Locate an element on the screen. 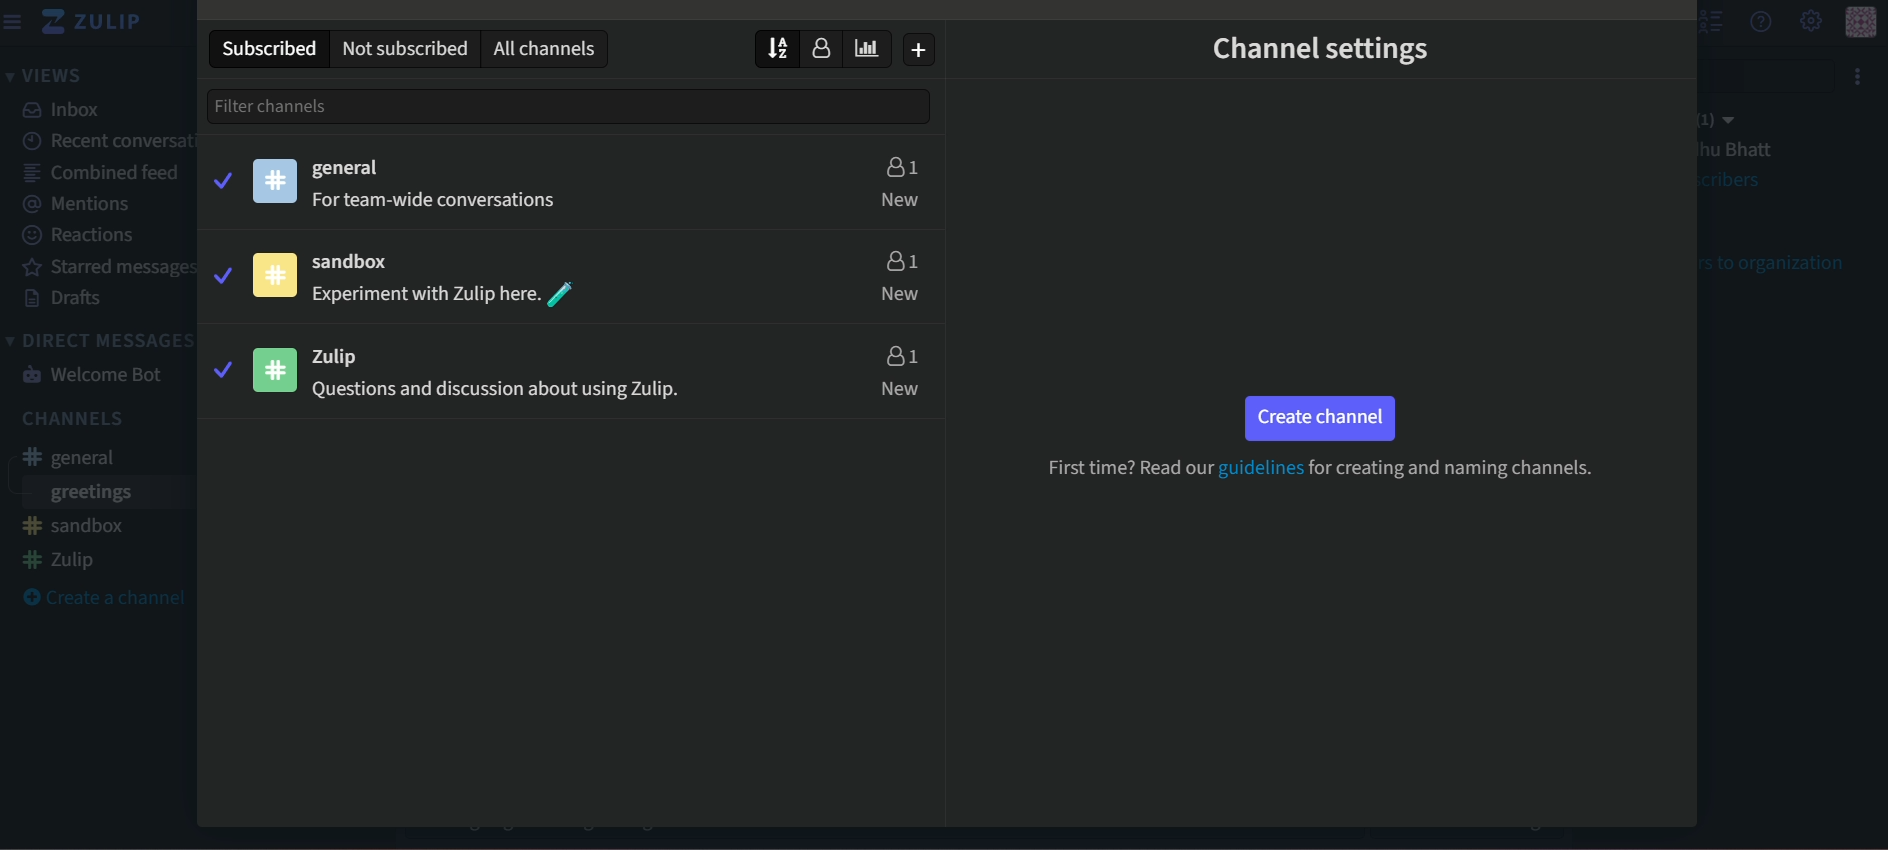  tick is located at coordinates (215, 181).